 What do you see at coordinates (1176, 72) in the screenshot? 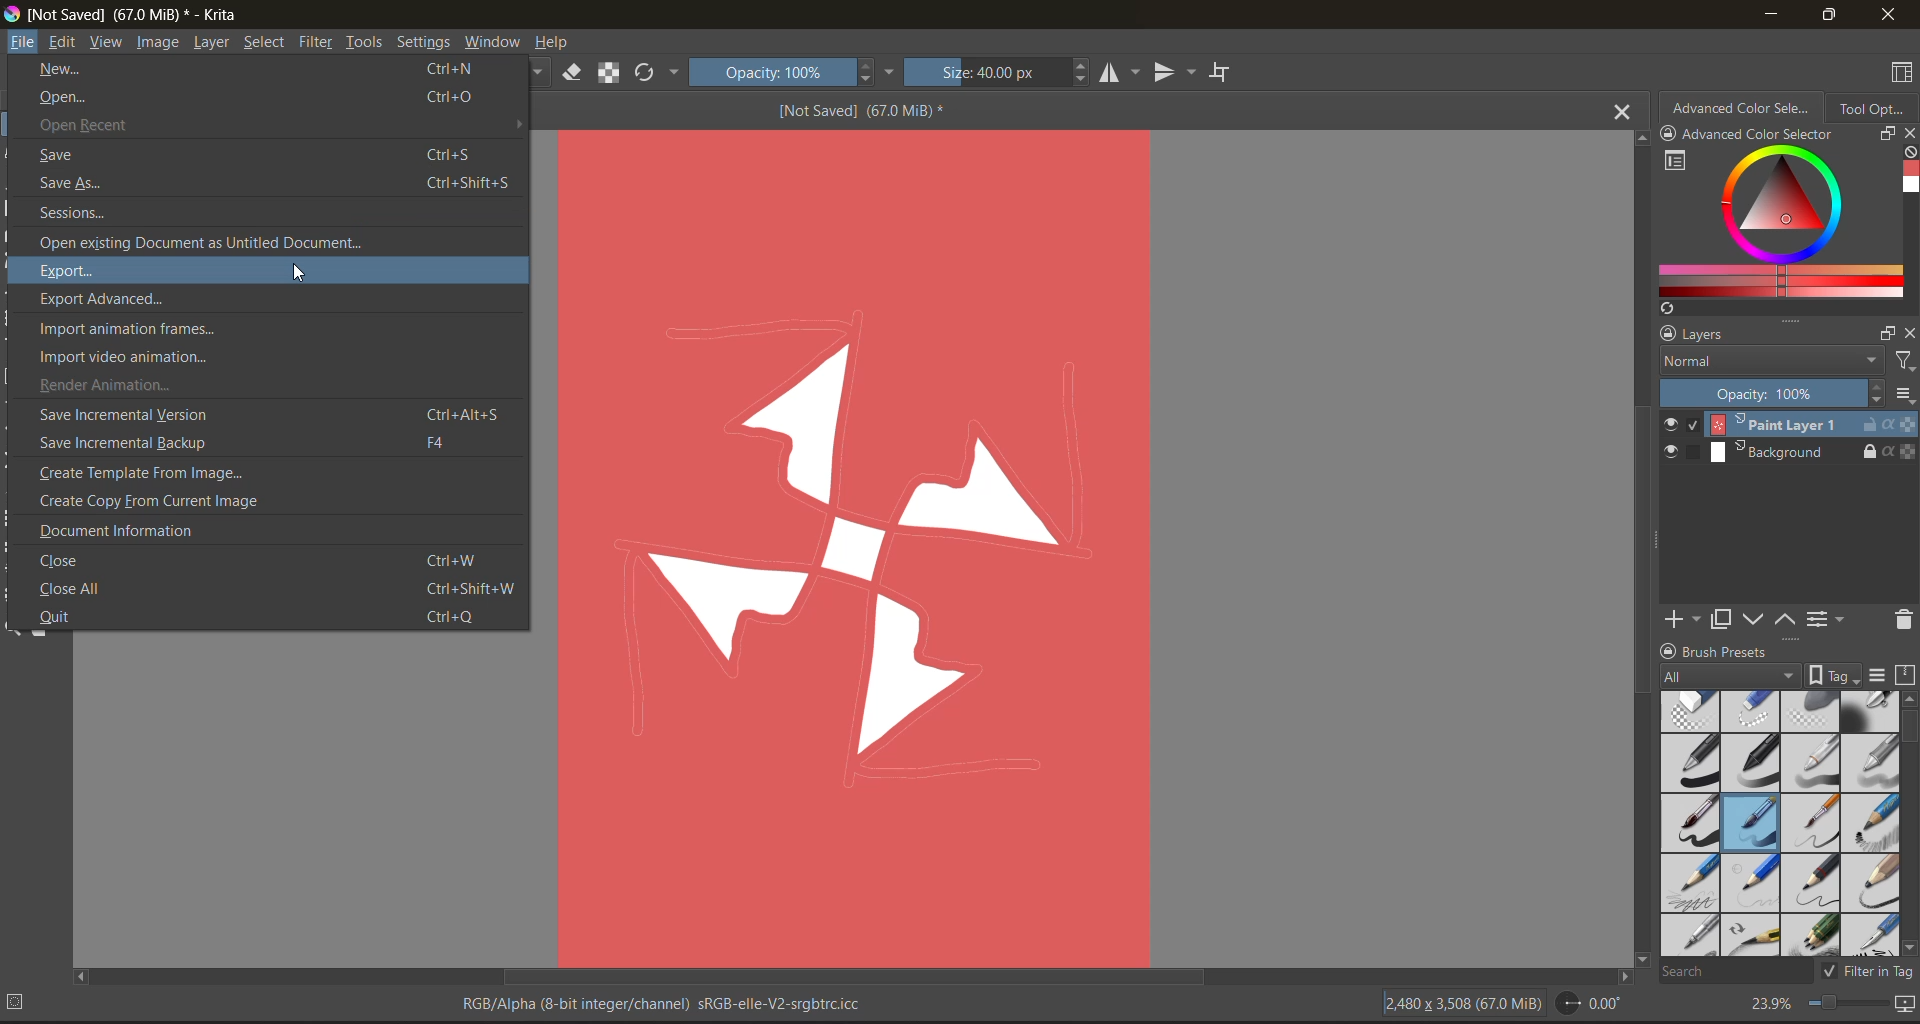
I see `vertical mirror tool` at bounding box center [1176, 72].